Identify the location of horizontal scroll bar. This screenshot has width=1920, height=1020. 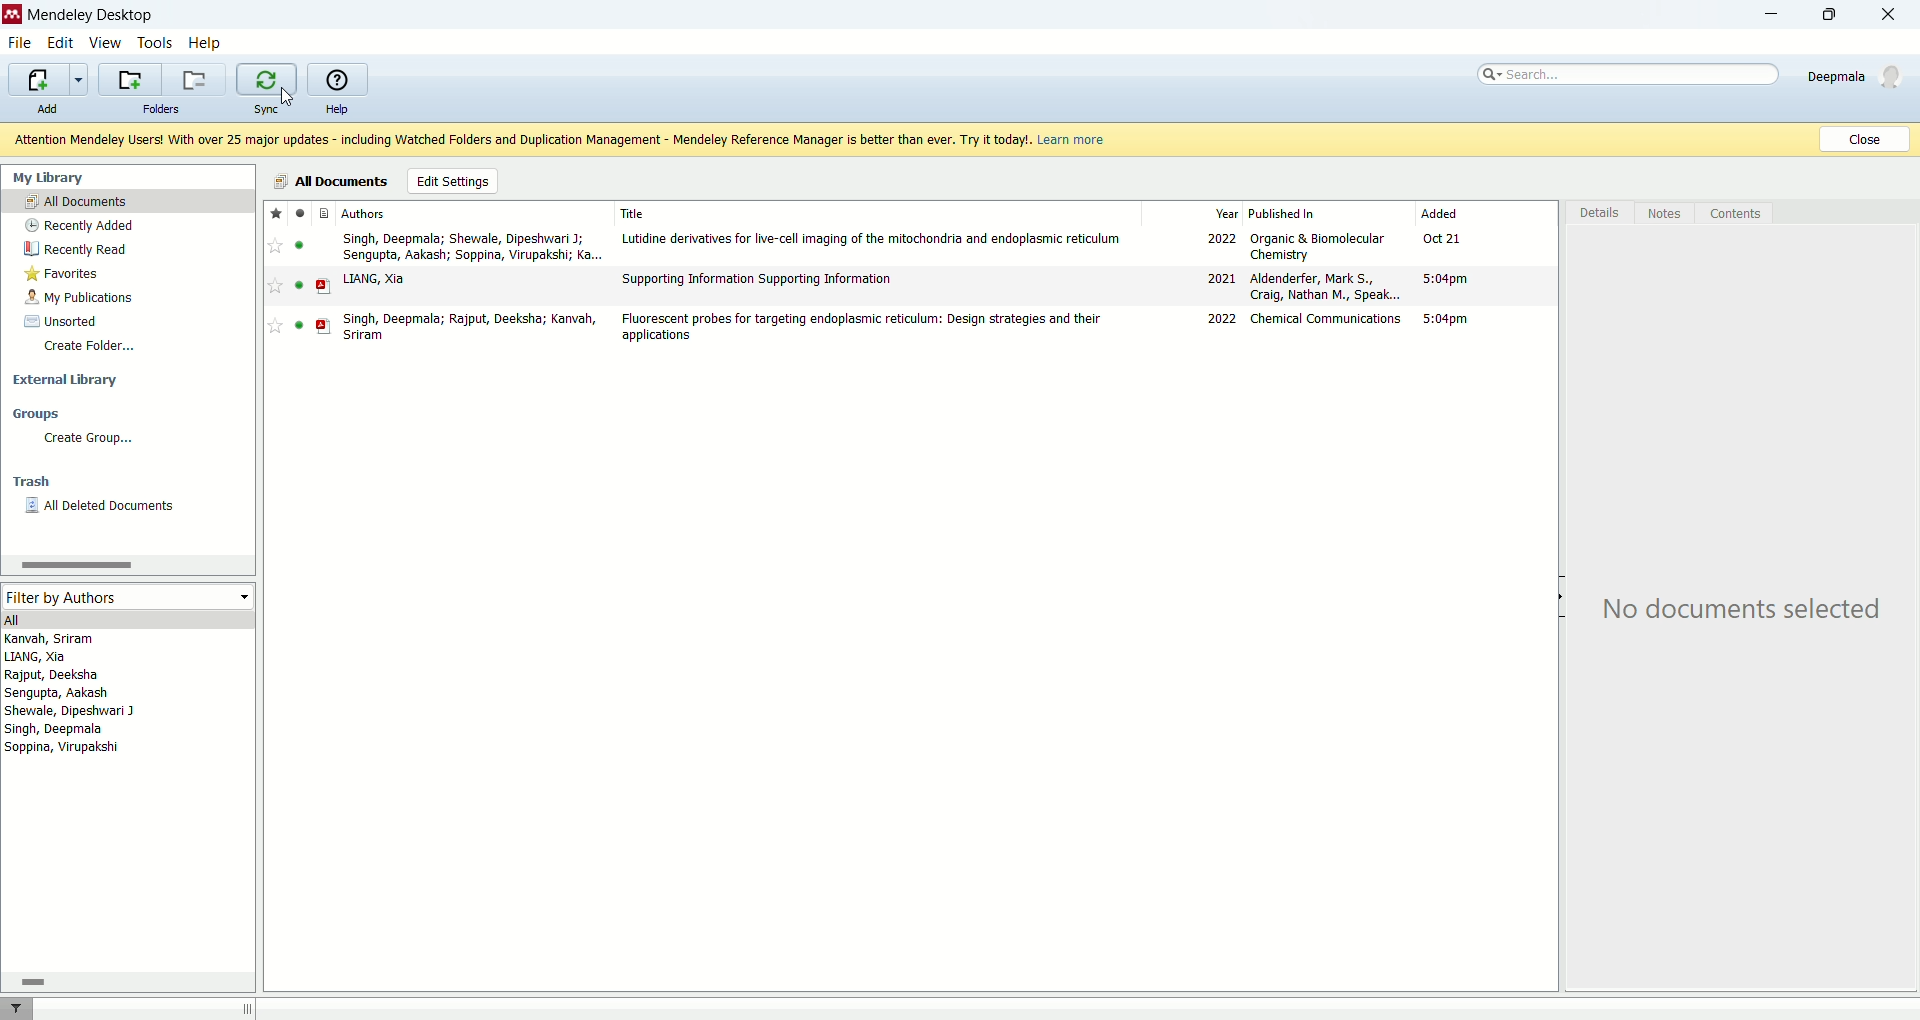
(127, 982).